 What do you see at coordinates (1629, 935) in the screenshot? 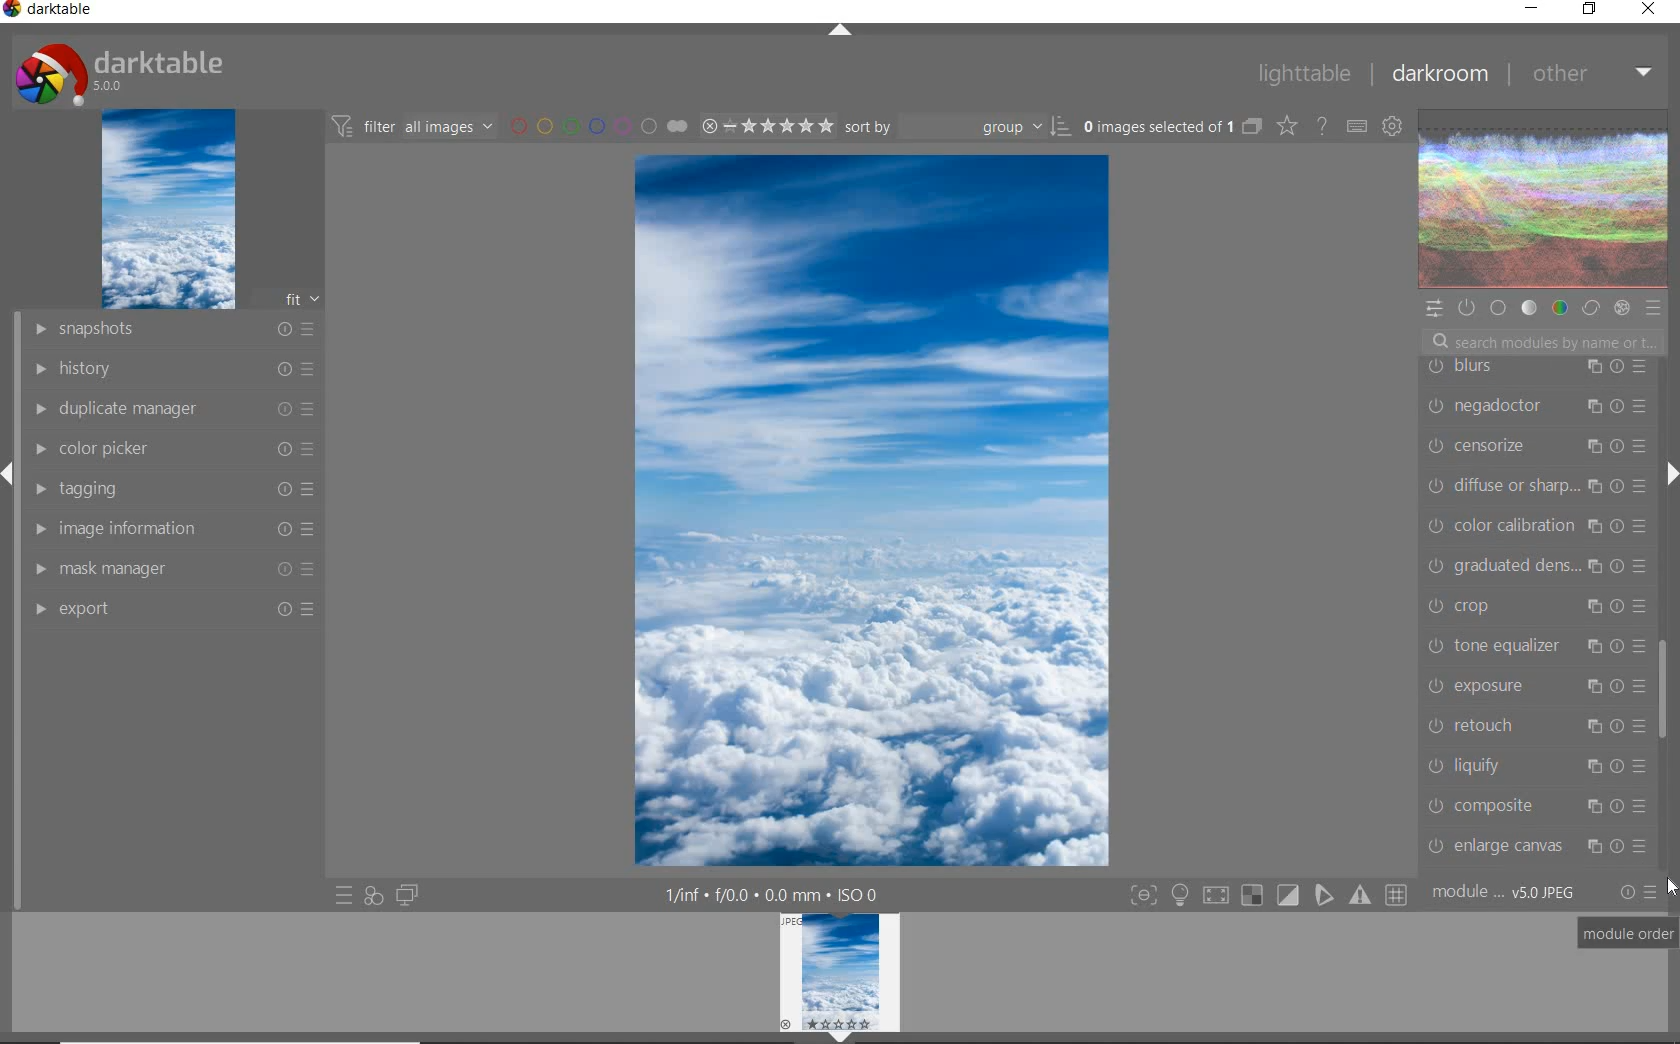
I see `module order` at bounding box center [1629, 935].